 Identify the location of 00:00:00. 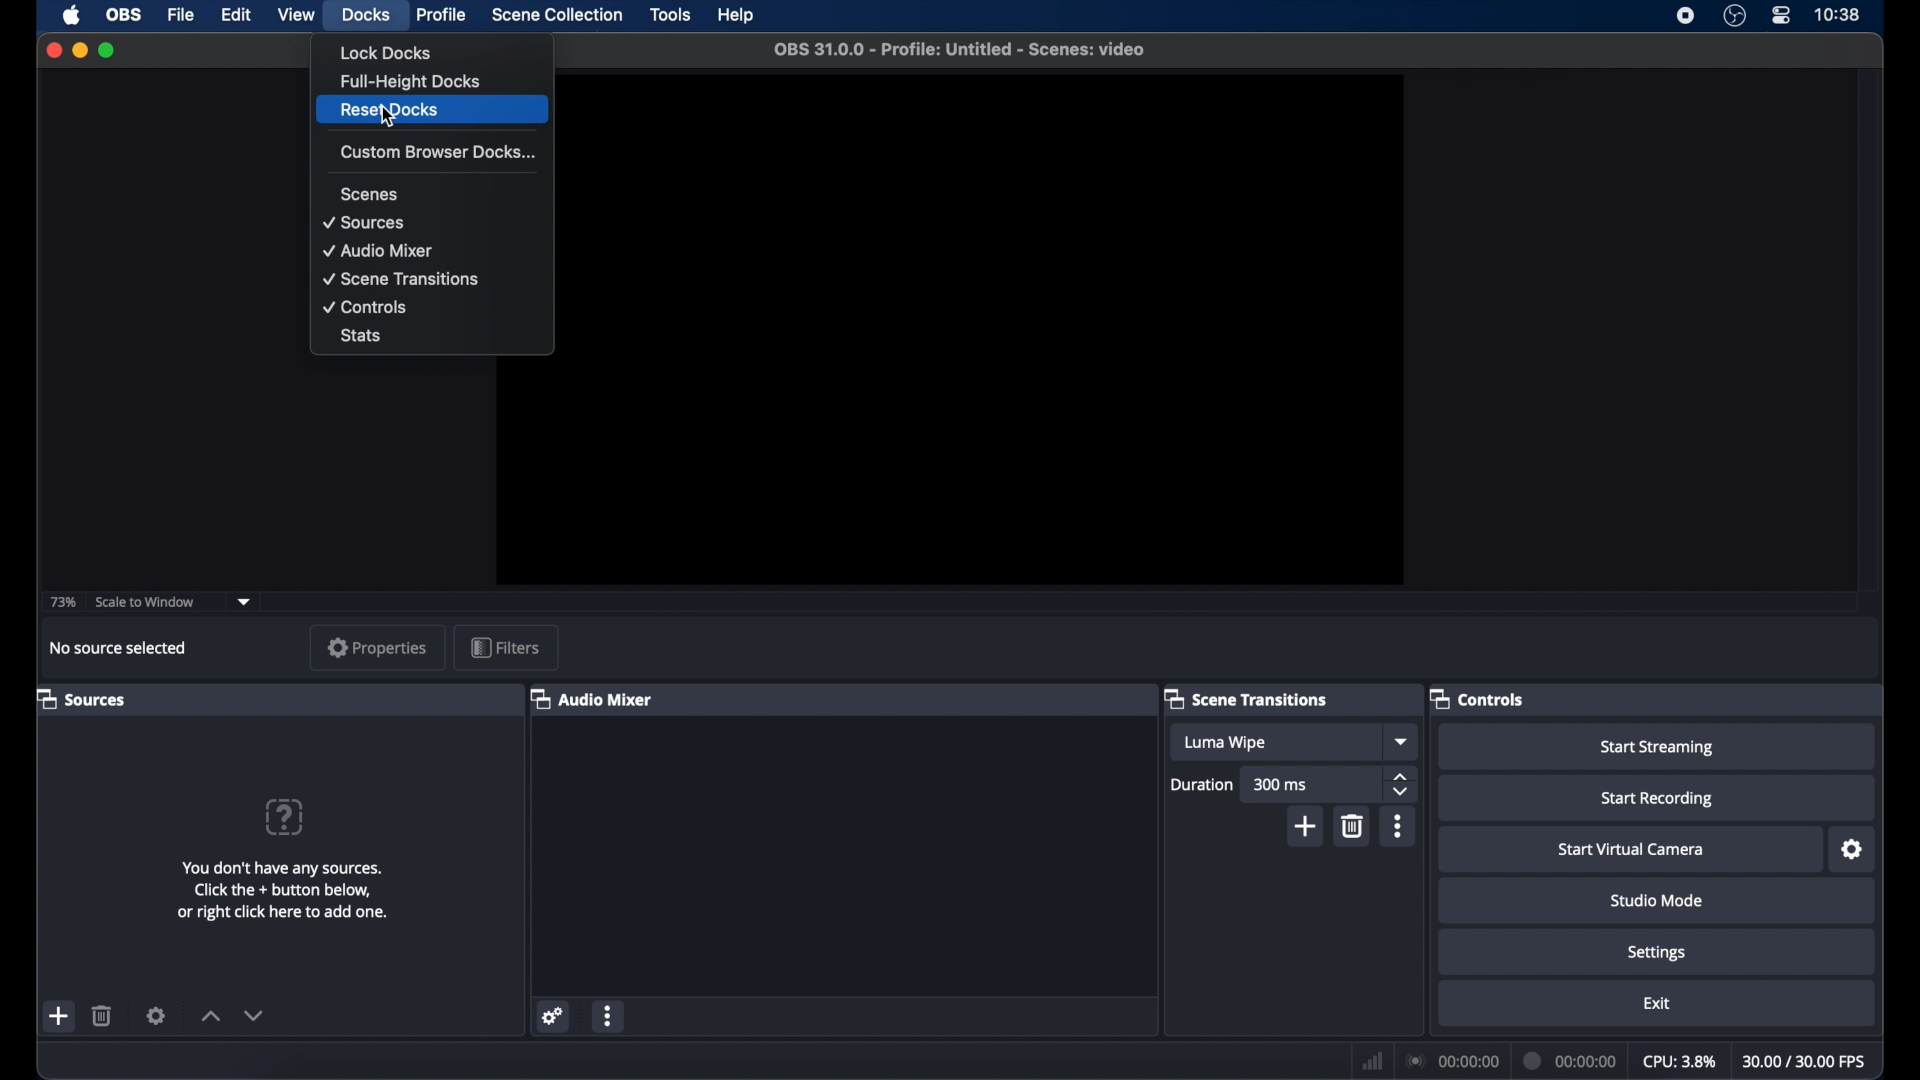
(1570, 1060).